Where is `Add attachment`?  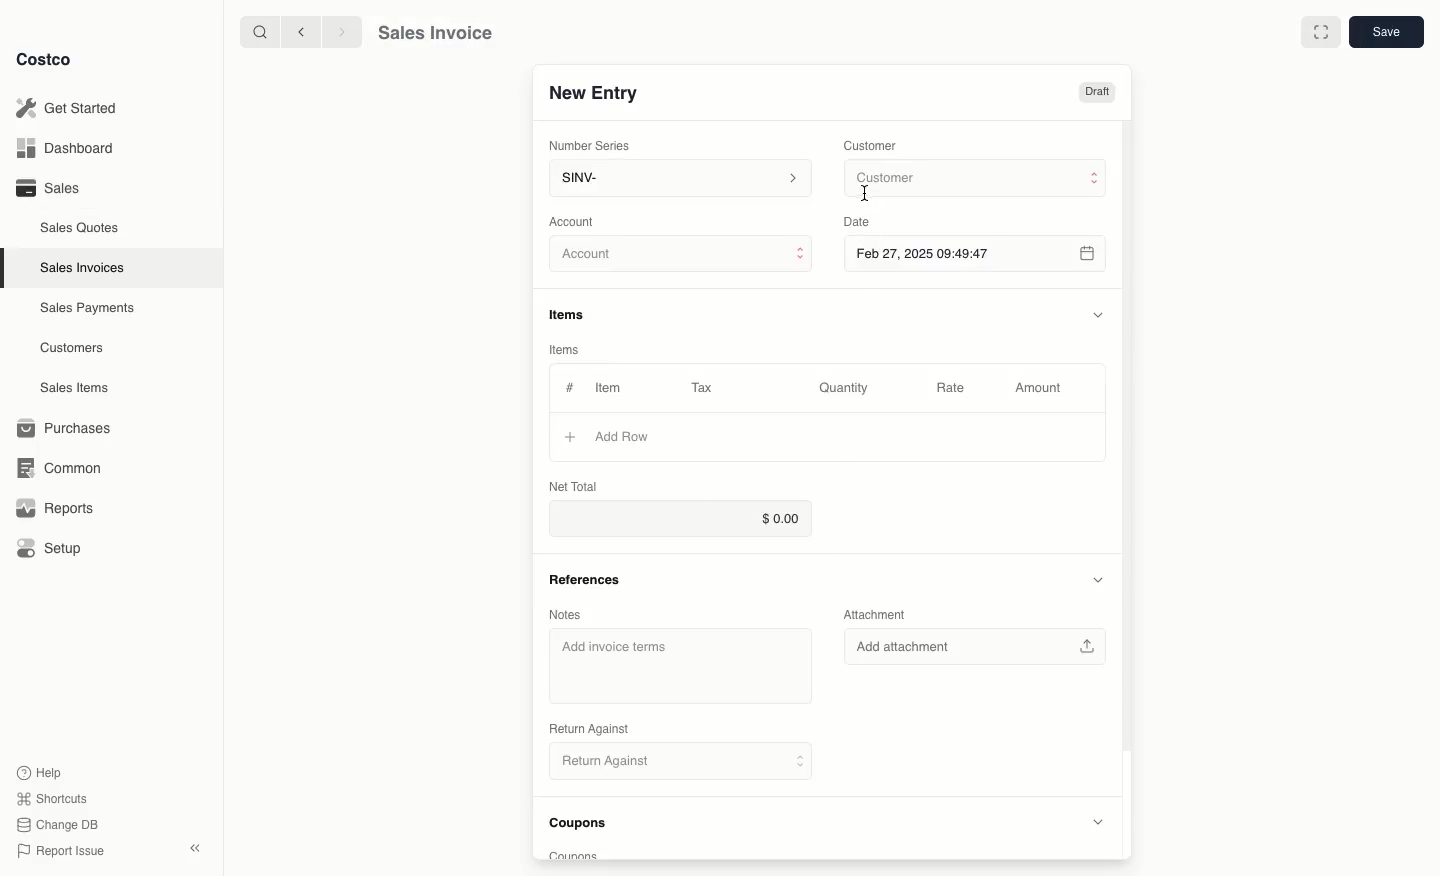 Add attachment is located at coordinates (980, 647).